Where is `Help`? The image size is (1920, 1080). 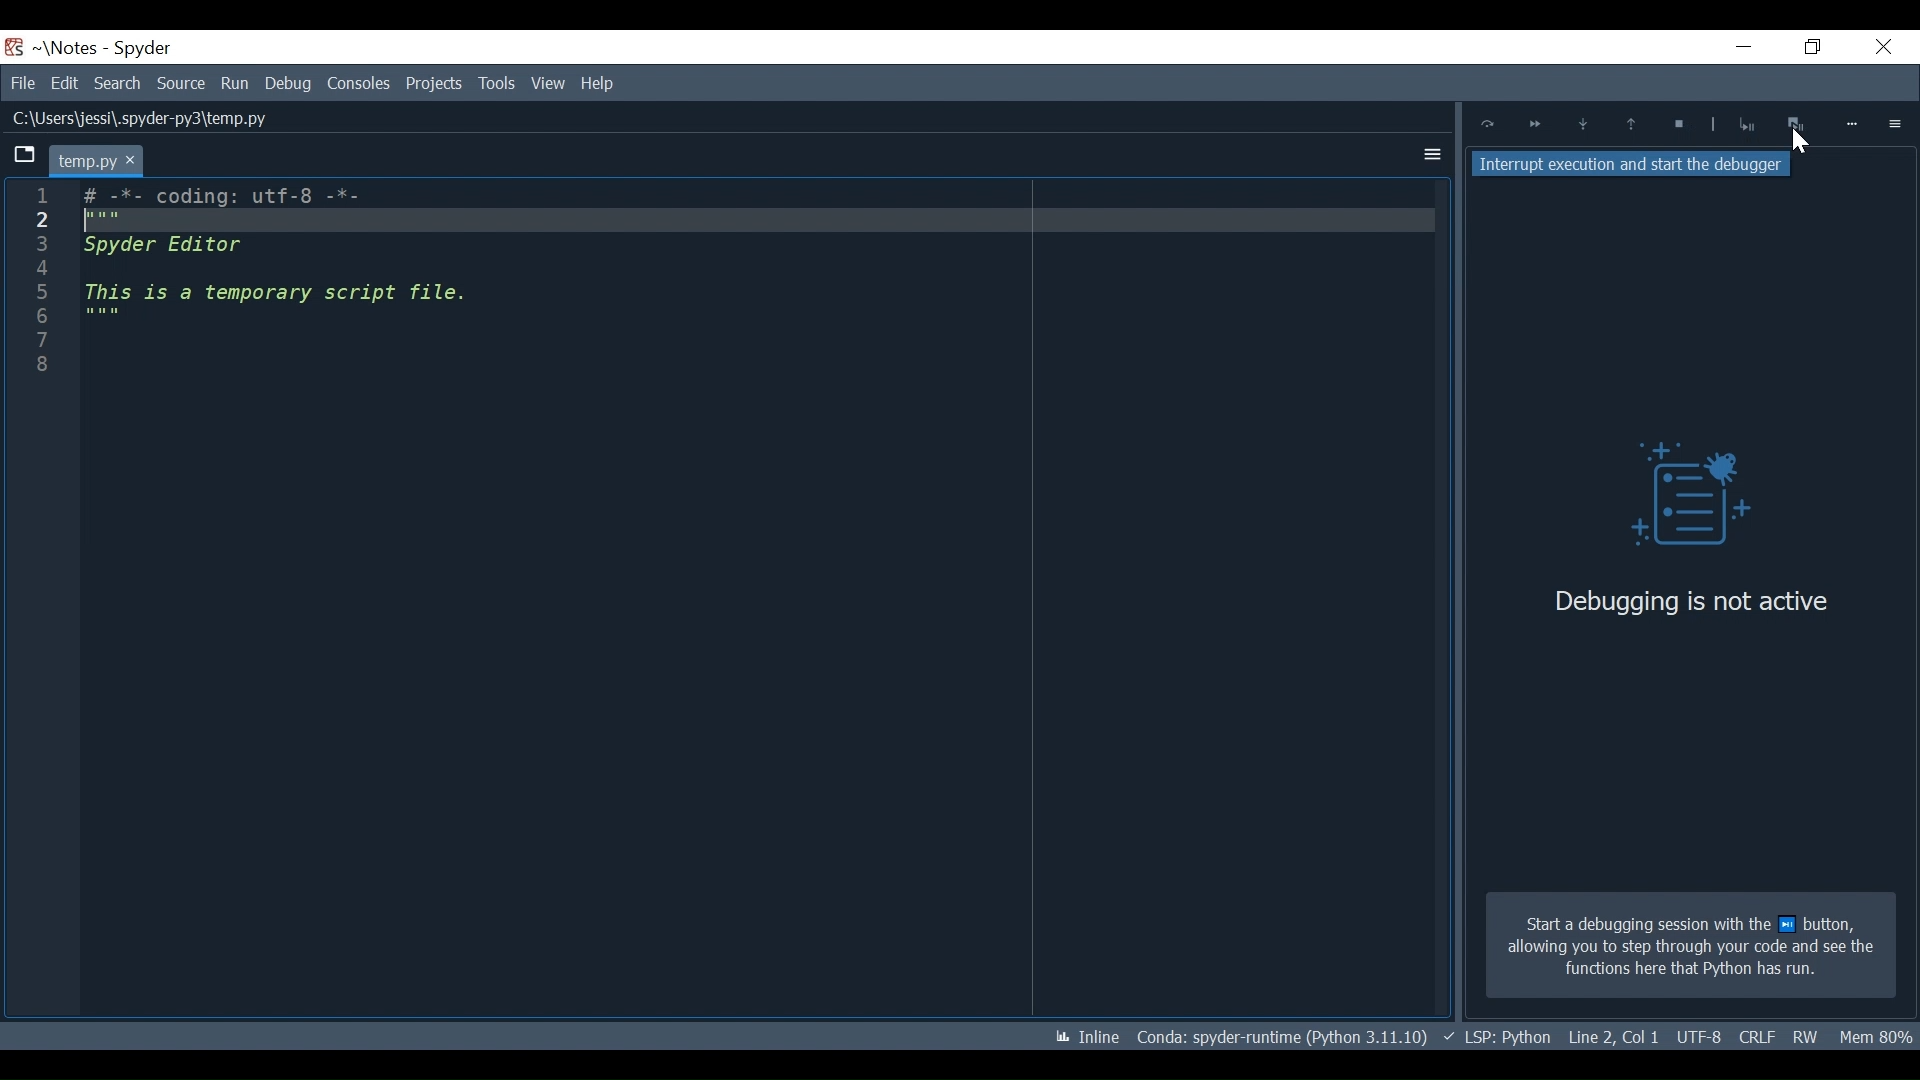 Help is located at coordinates (546, 84).